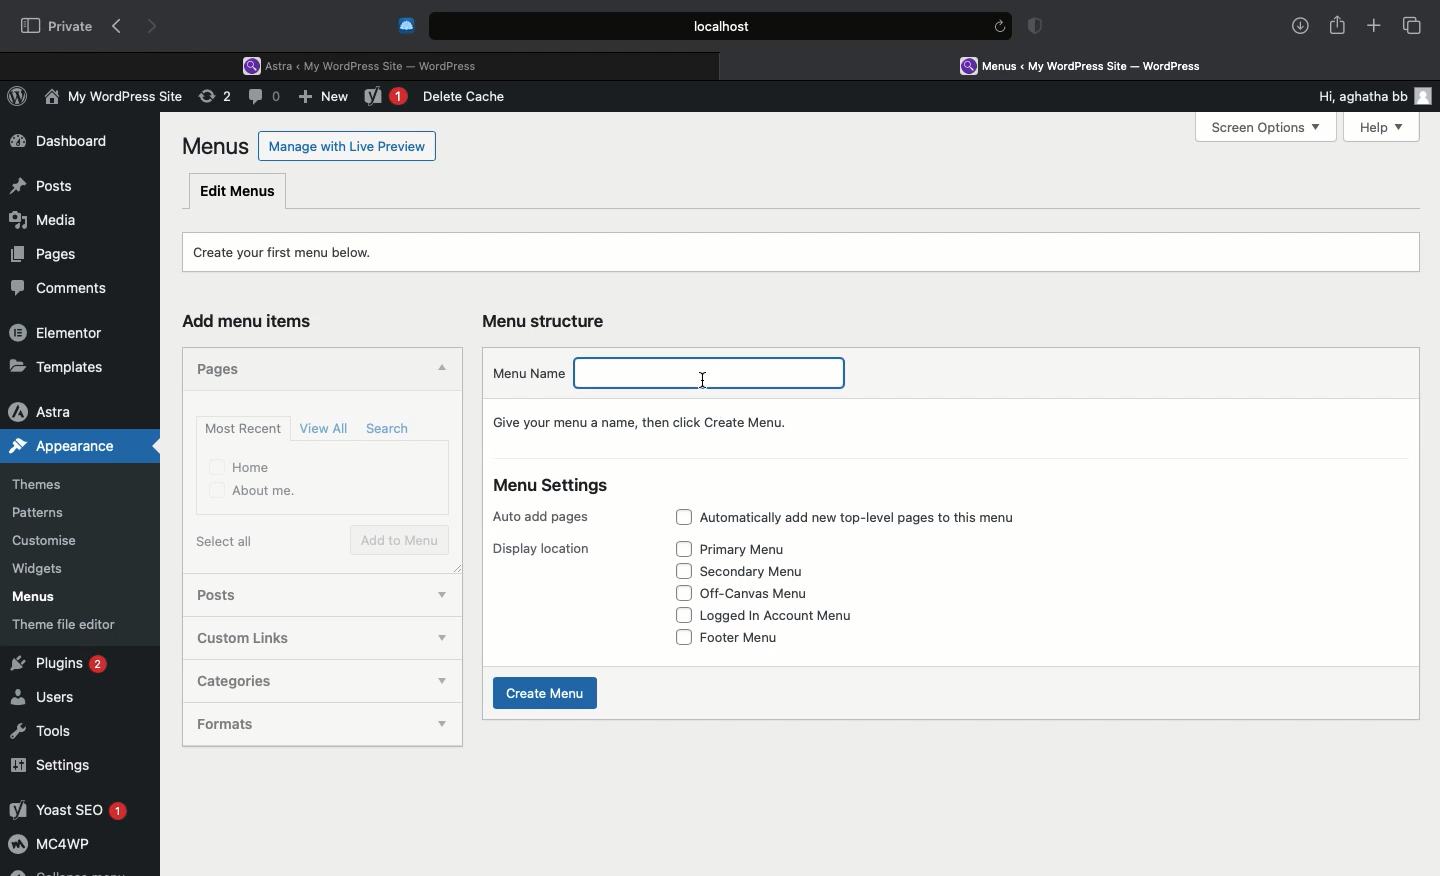  What do you see at coordinates (795, 616) in the screenshot?
I see `Logged in account menu` at bounding box center [795, 616].